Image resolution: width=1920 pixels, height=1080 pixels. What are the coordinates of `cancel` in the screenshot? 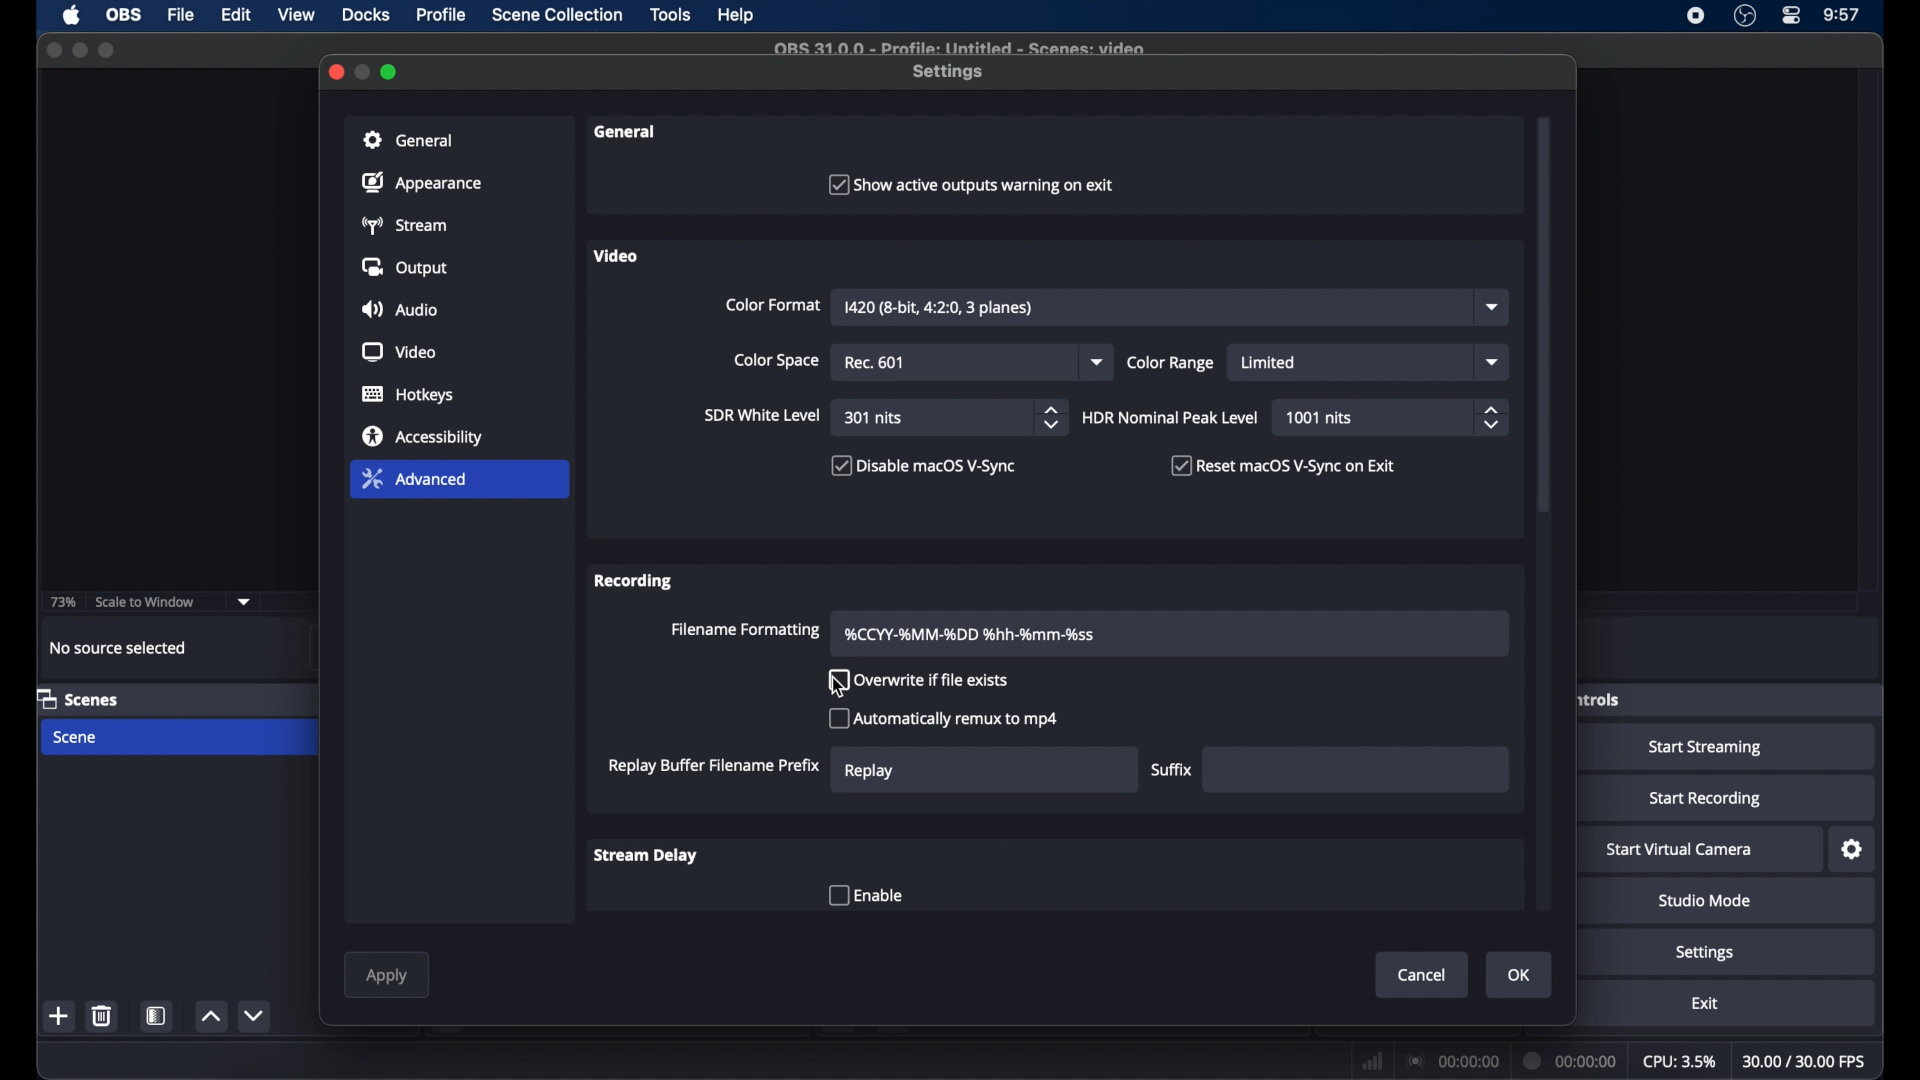 It's located at (1422, 975).